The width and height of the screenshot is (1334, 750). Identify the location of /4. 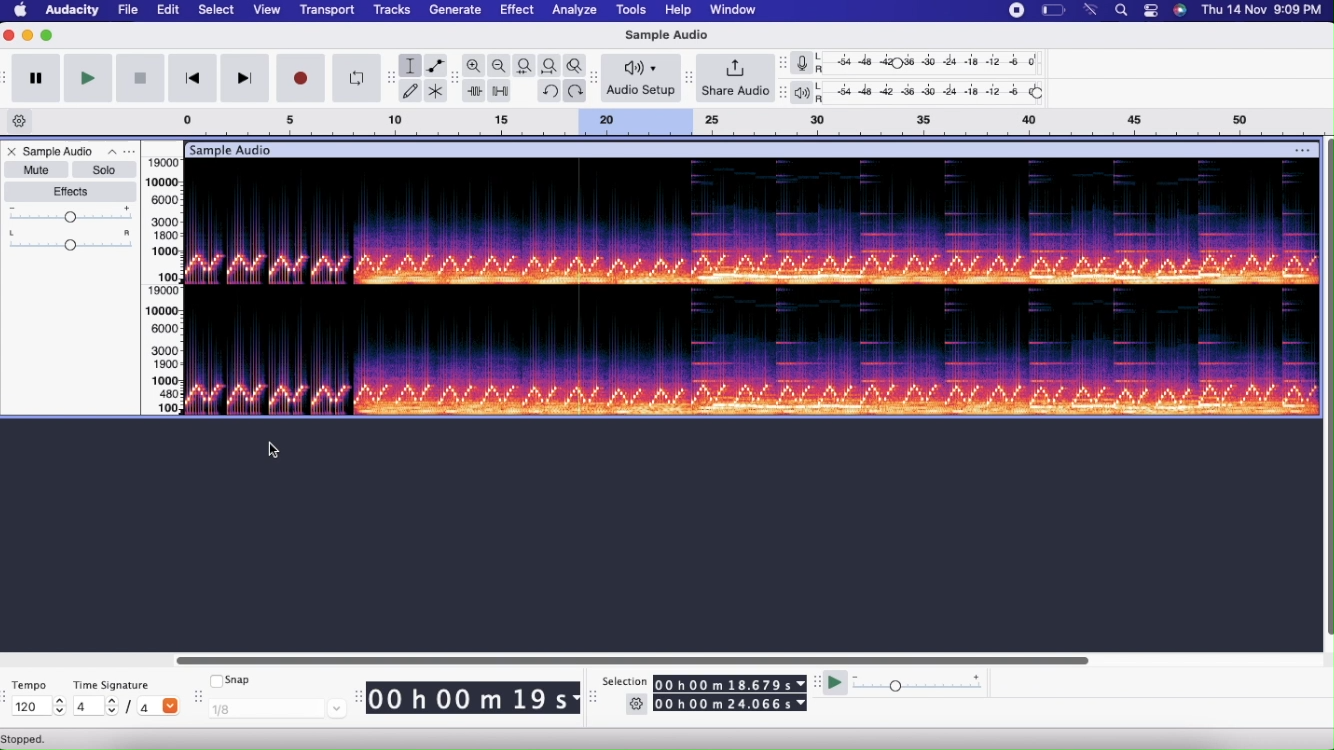
(152, 706).